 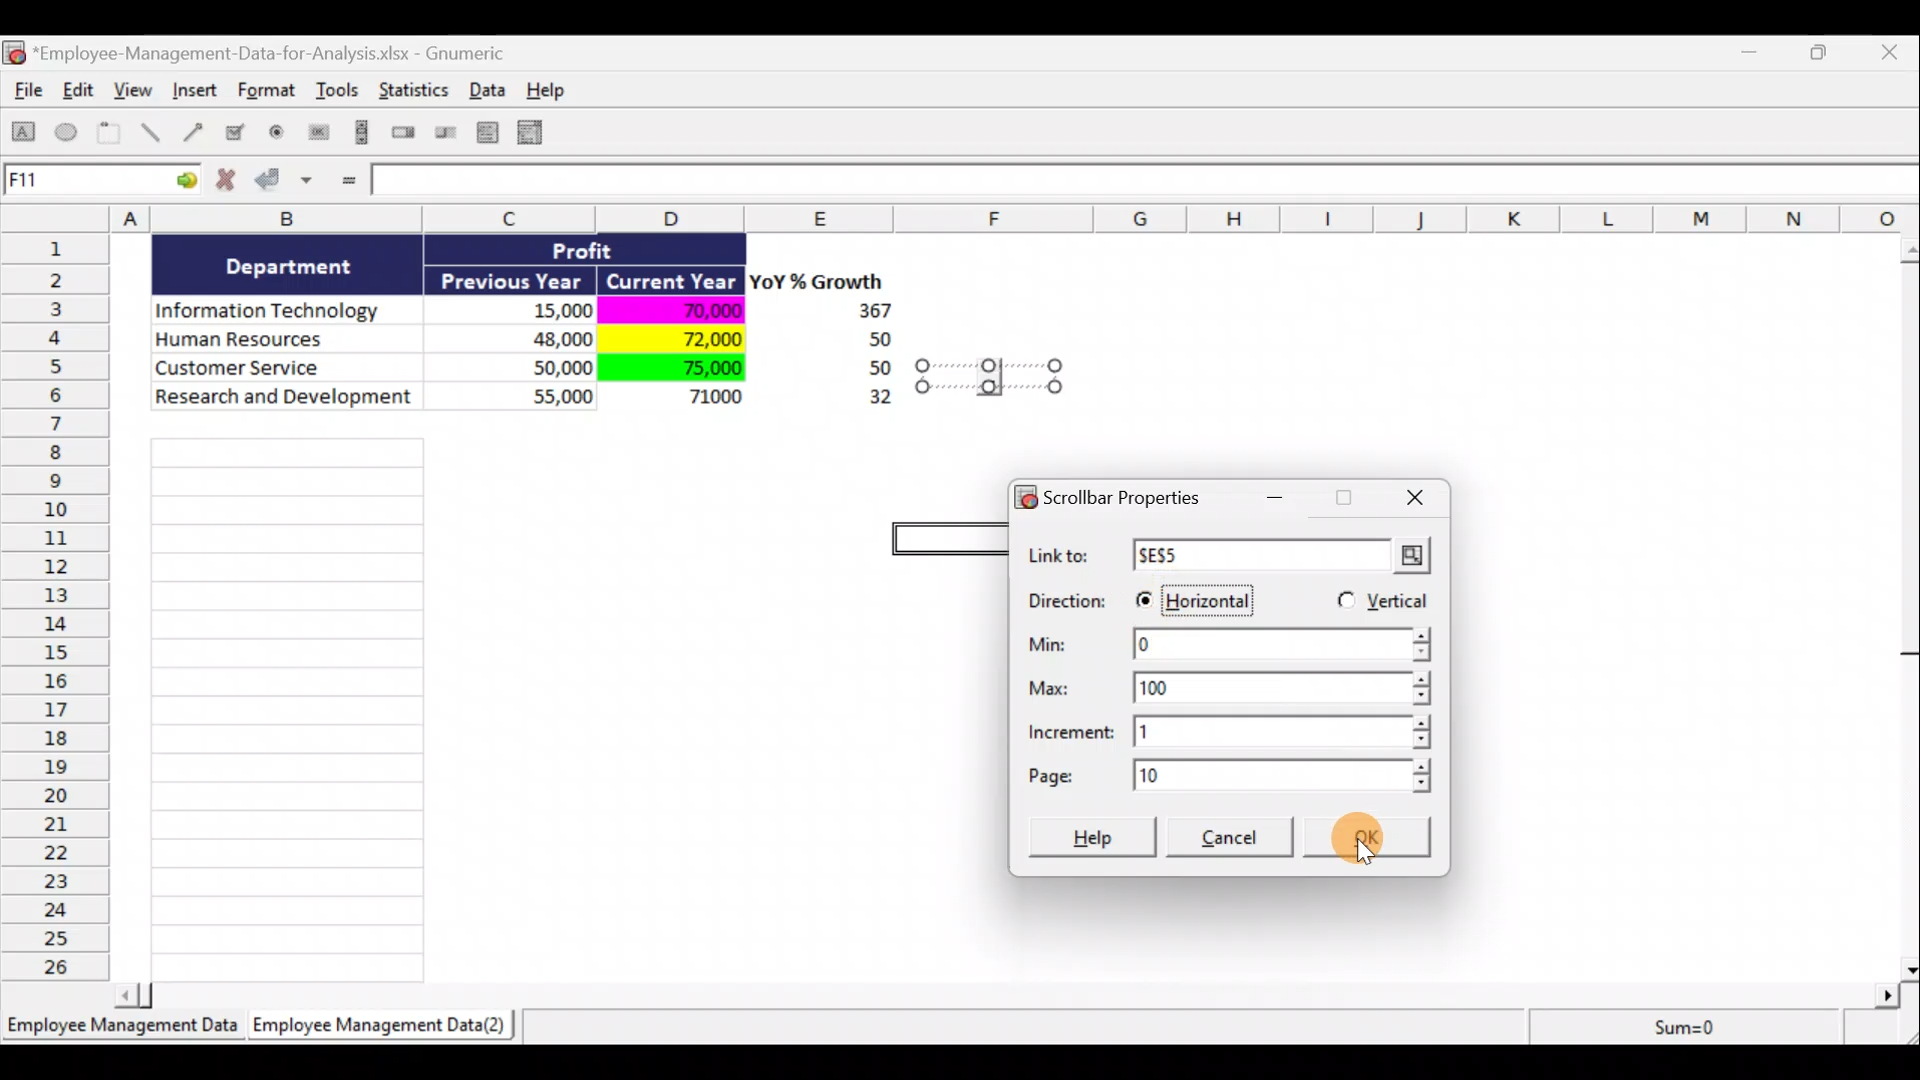 What do you see at coordinates (346, 182) in the screenshot?
I see `Enter formula` at bounding box center [346, 182].